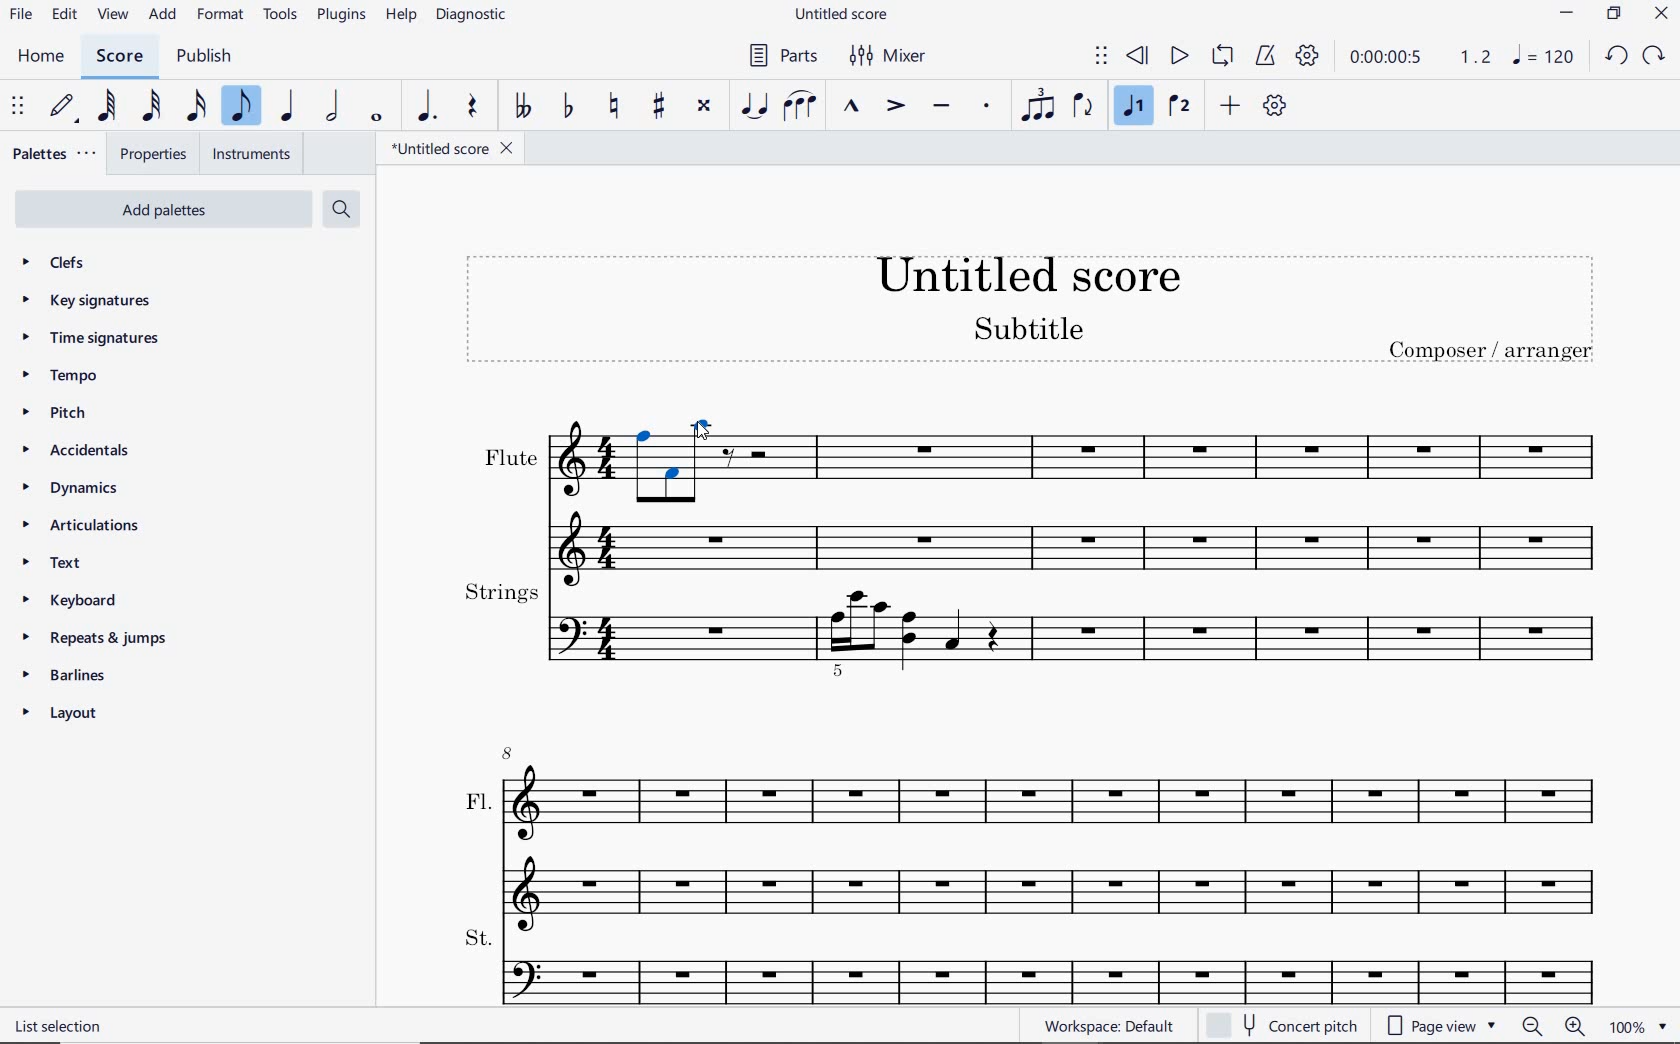 This screenshot has height=1044, width=1680. What do you see at coordinates (224, 17) in the screenshot?
I see `FORMAT` at bounding box center [224, 17].